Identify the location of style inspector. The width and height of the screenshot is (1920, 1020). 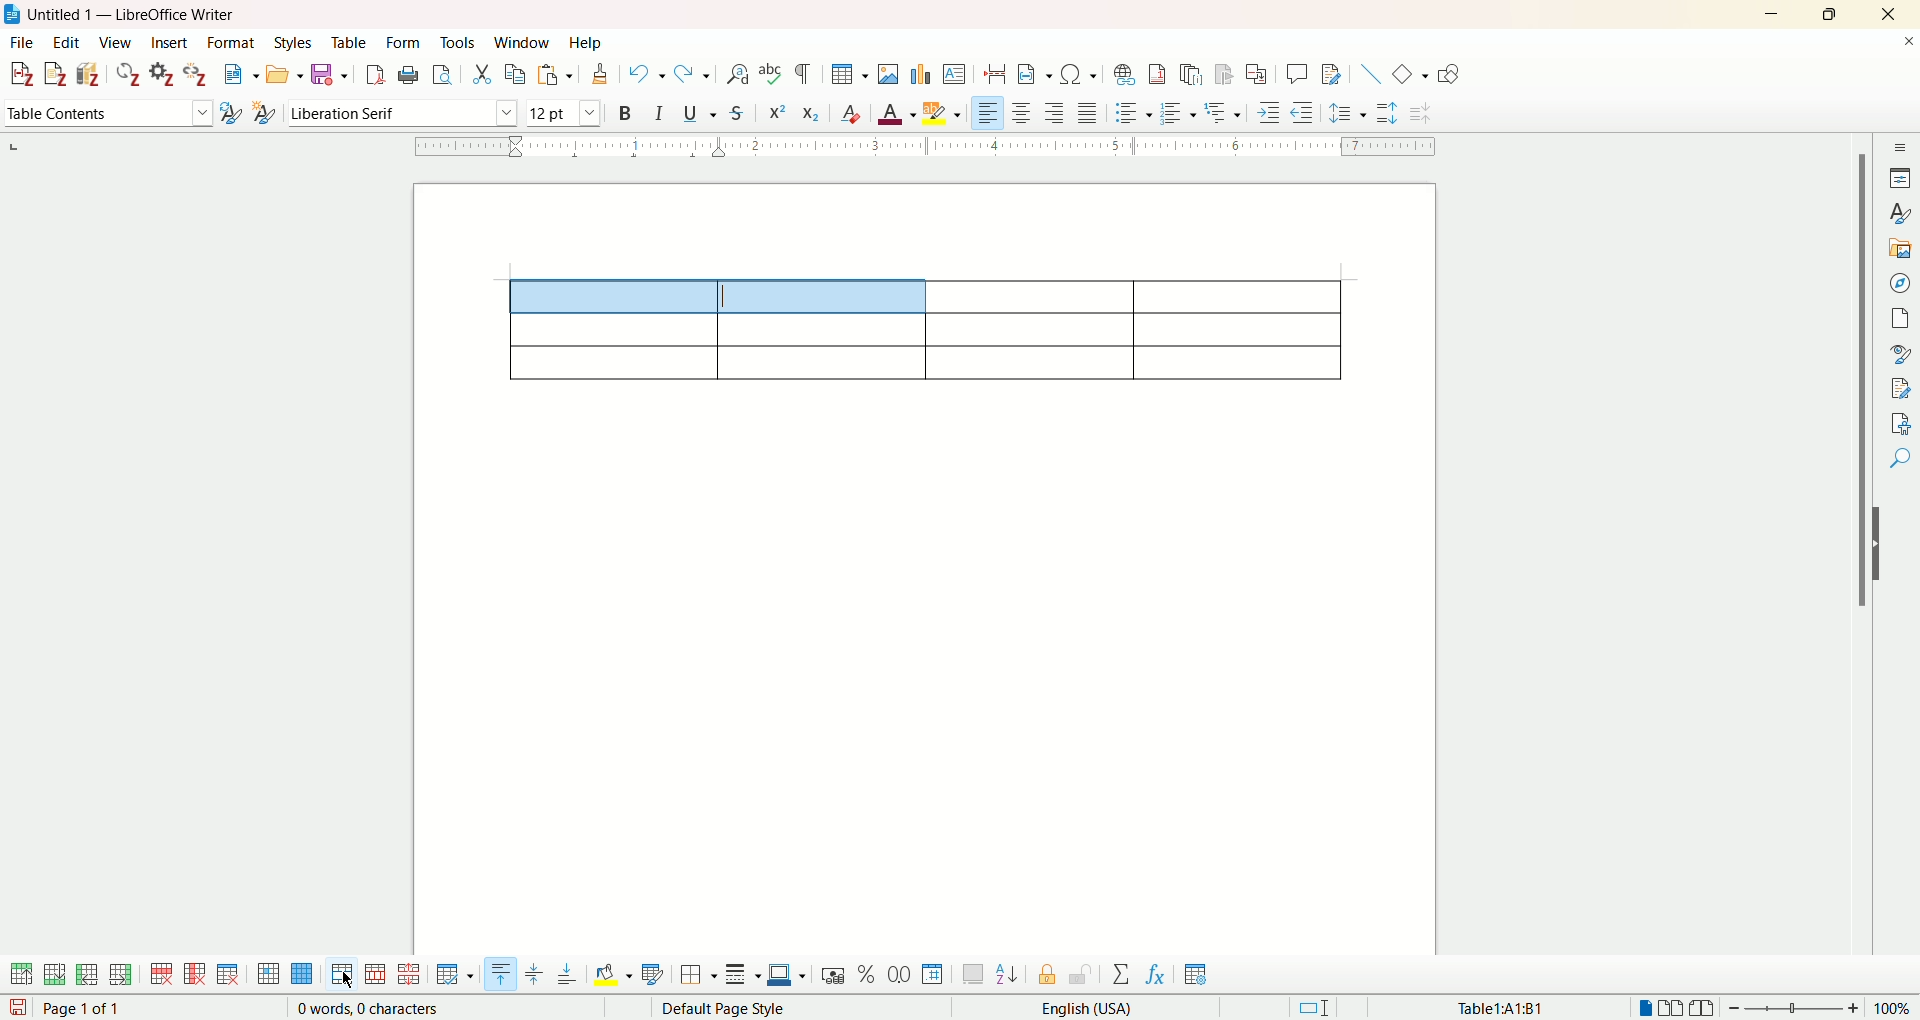
(1898, 352).